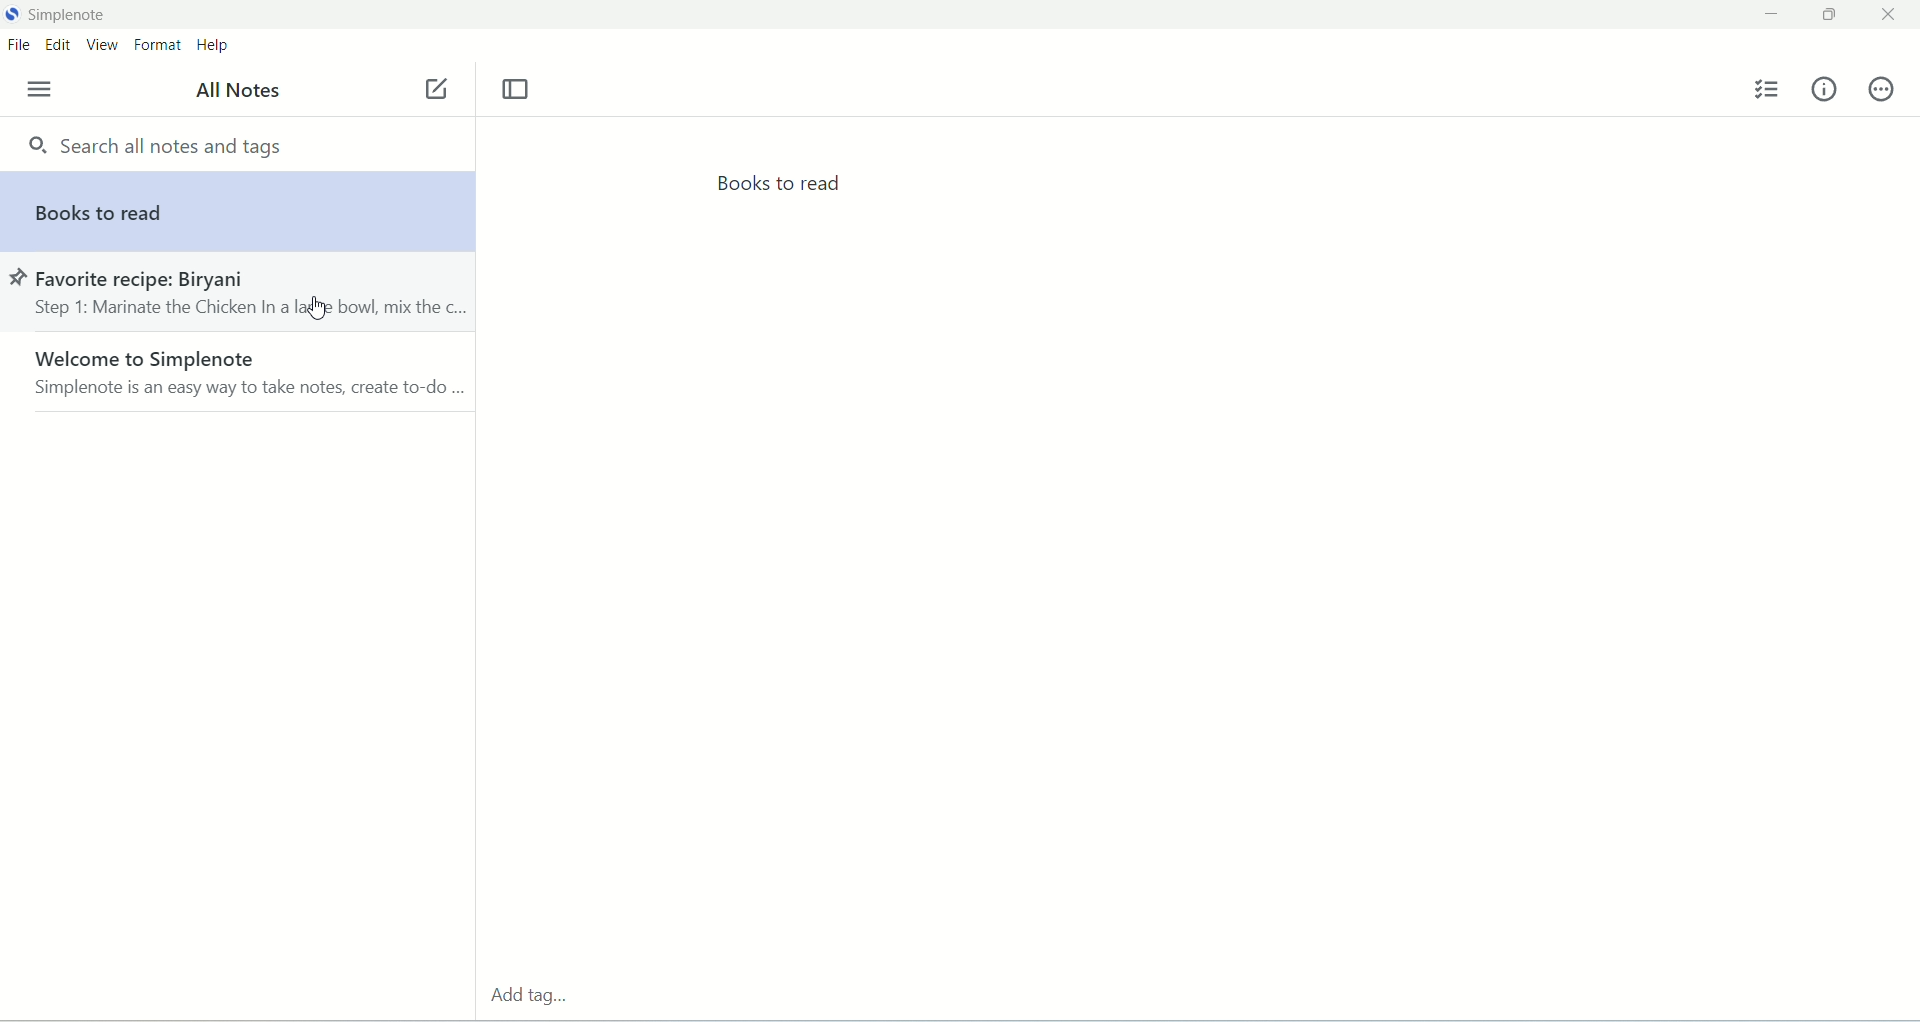 Image resolution: width=1920 pixels, height=1022 pixels. I want to click on logo, so click(12, 12).